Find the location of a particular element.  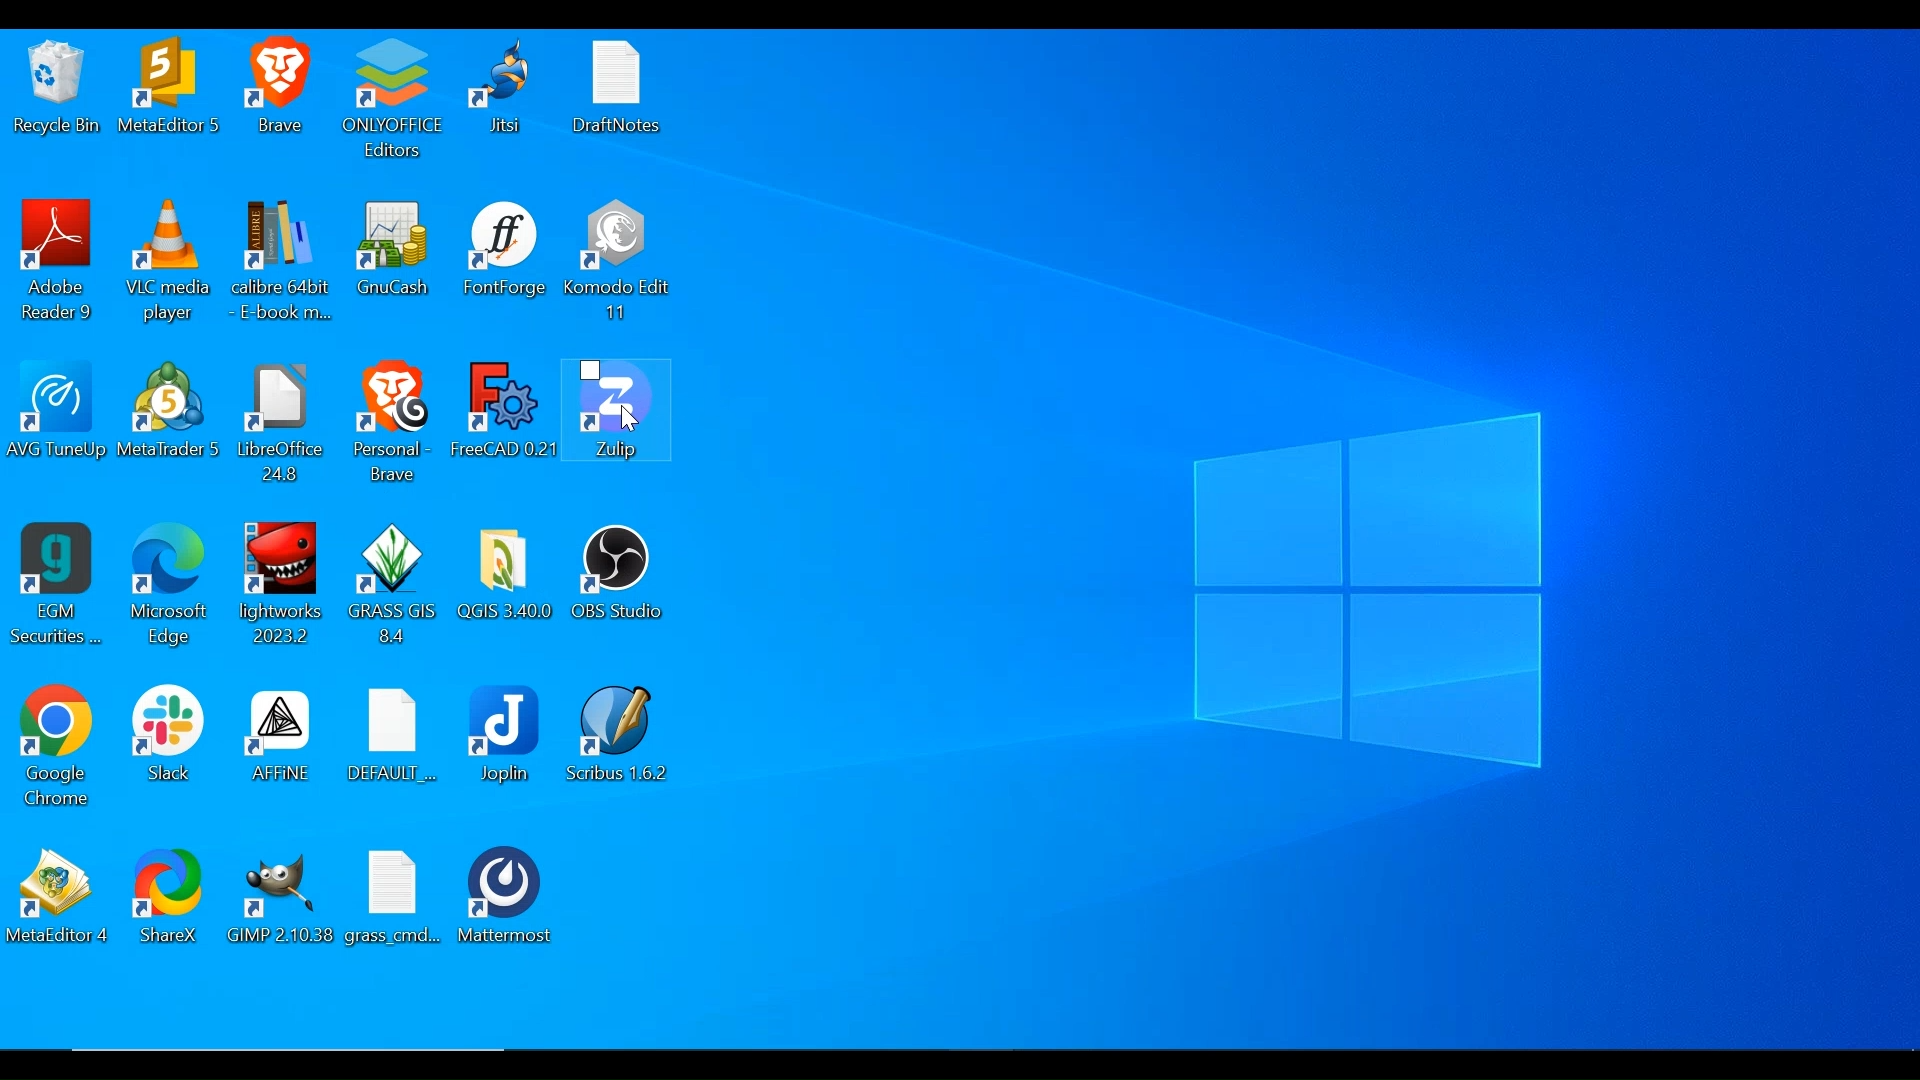

Gimp Desktop icon is located at coordinates (284, 898).